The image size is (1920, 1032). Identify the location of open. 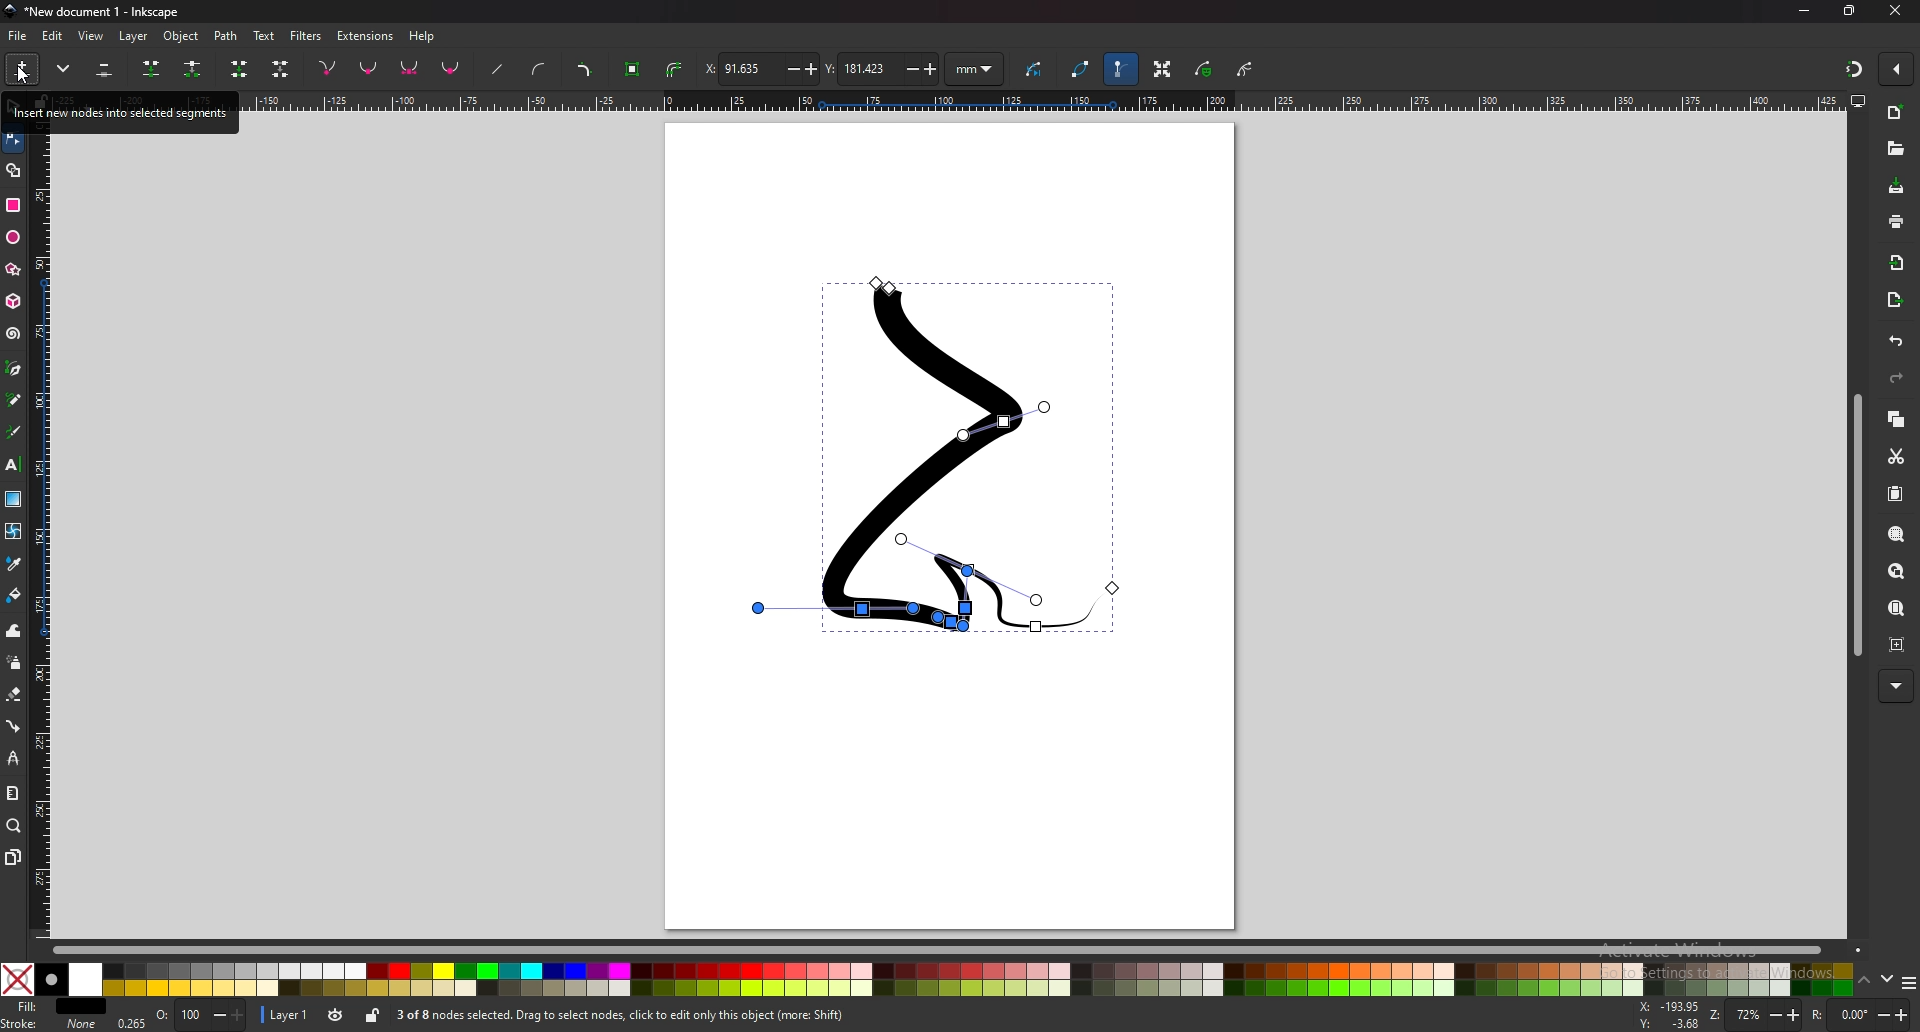
(1895, 149).